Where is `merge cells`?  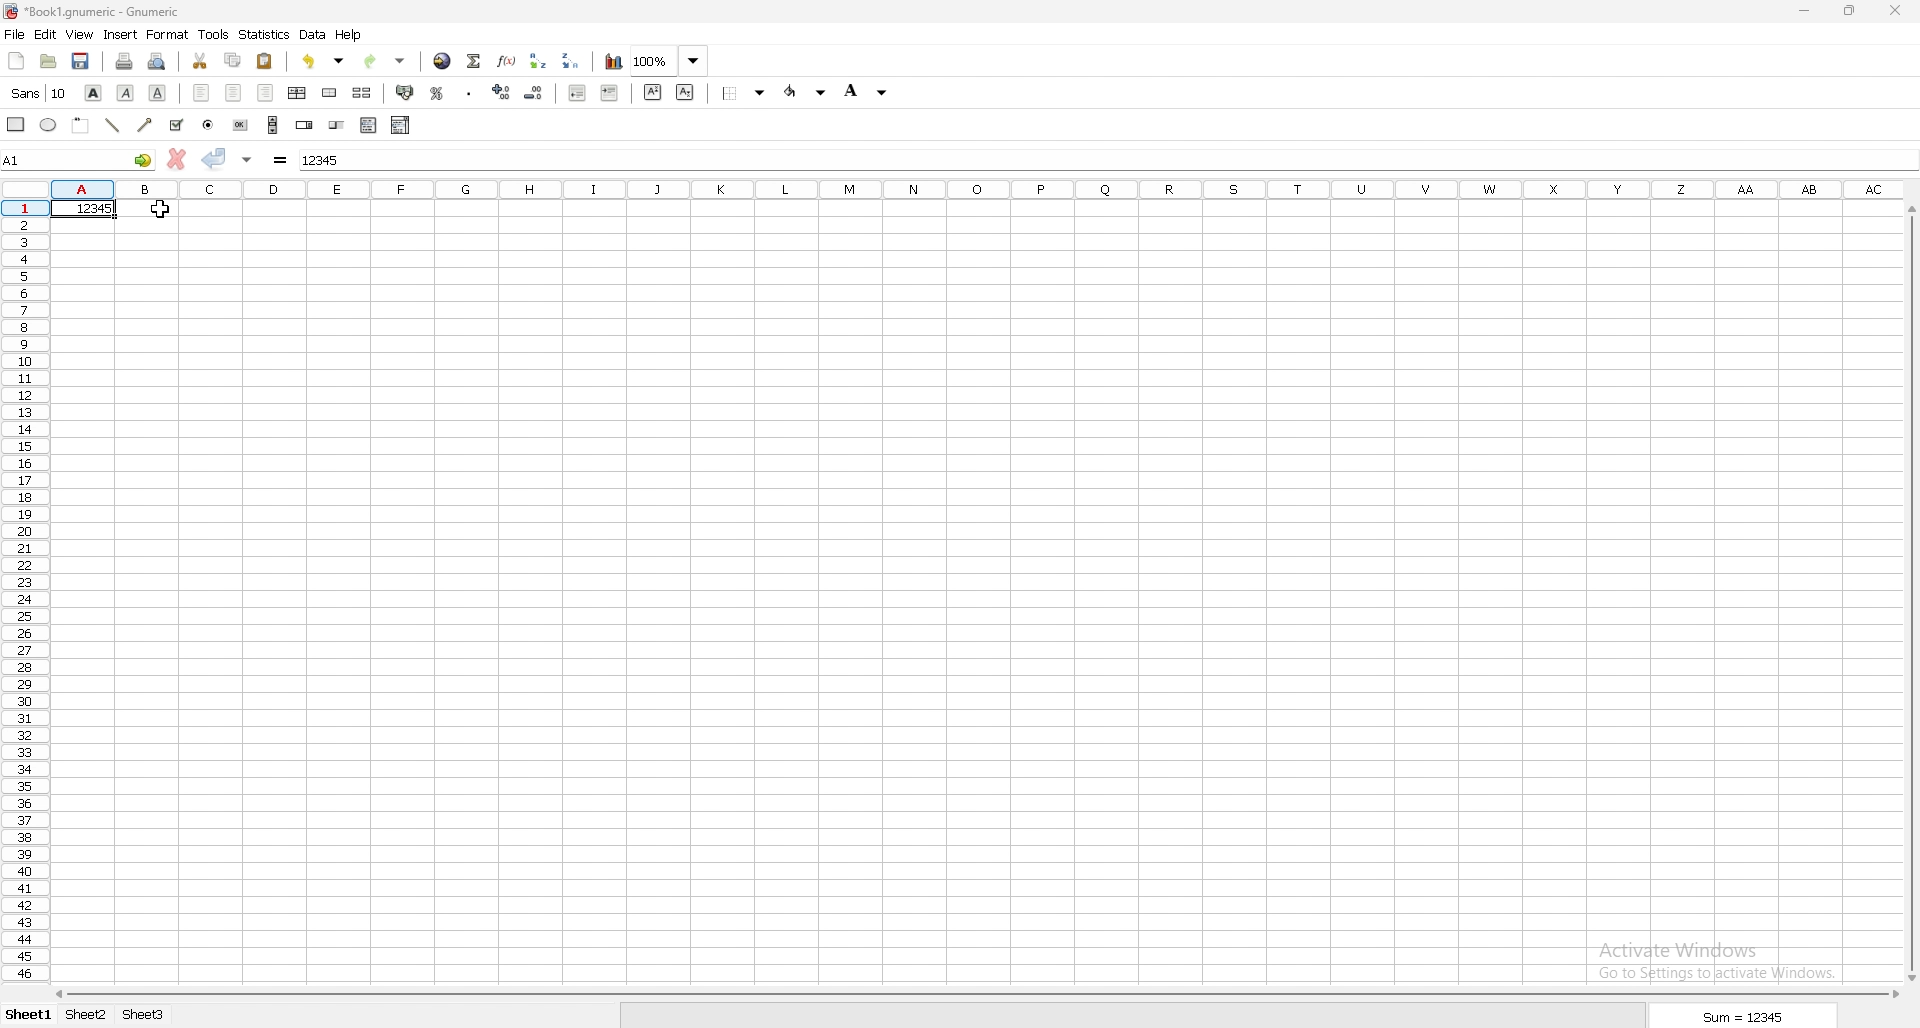
merge cells is located at coordinates (329, 93).